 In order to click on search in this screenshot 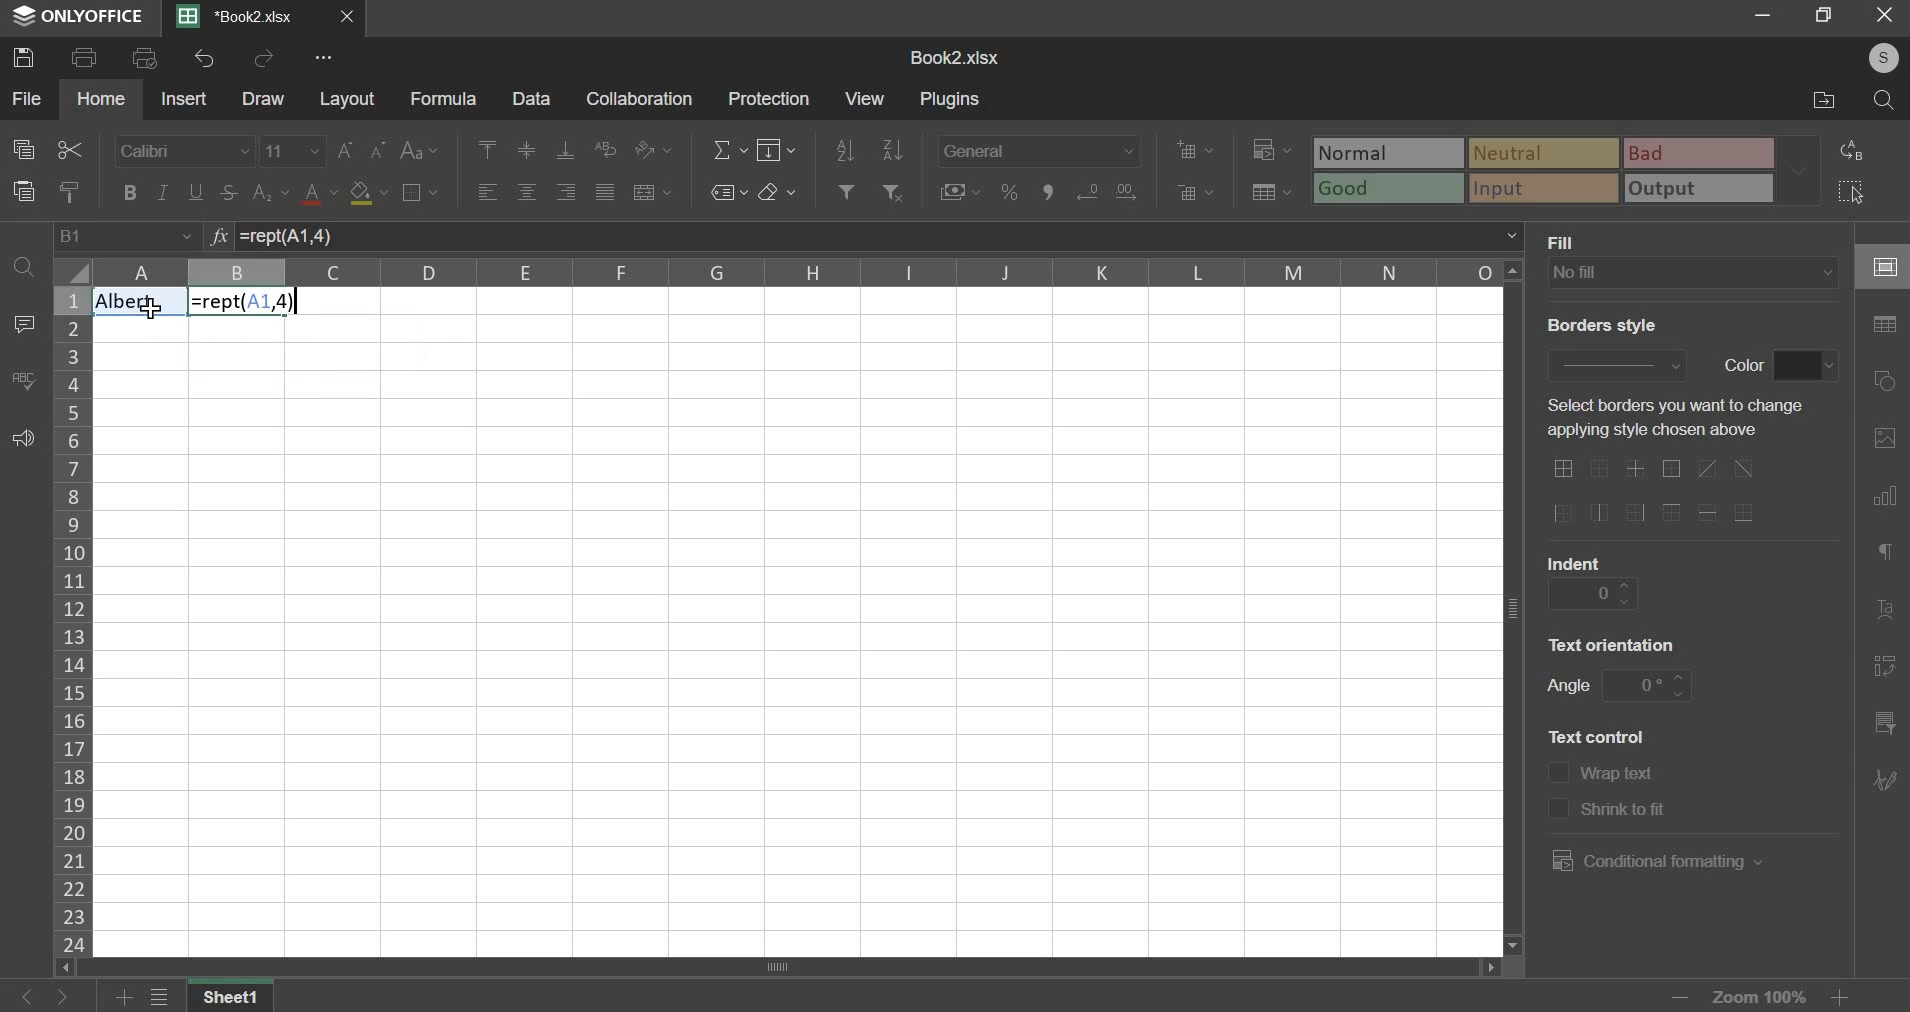, I will do `click(1879, 98)`.